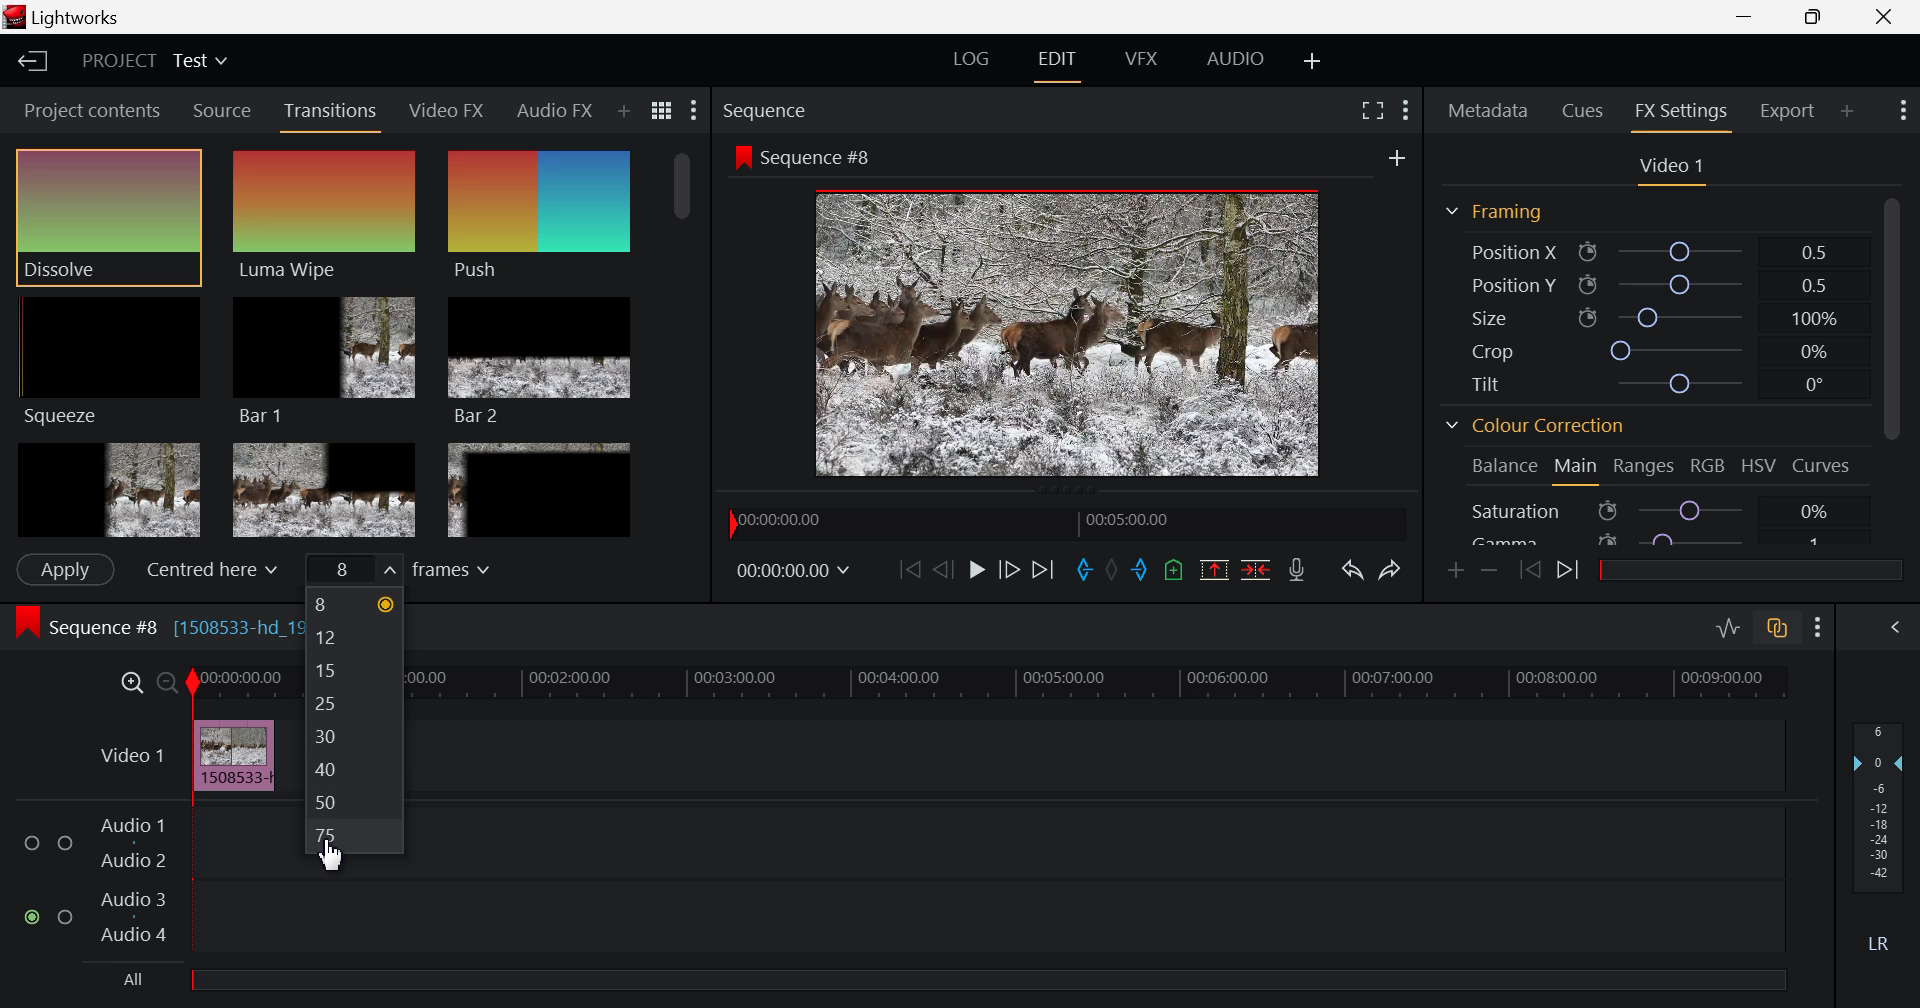 The width and height of the screenshot is (1920, 1008). Describe the element at coordinates (146, 626) in the screenshot. I see `Sequence#8 [1508533-hd_1920_108` at that location.